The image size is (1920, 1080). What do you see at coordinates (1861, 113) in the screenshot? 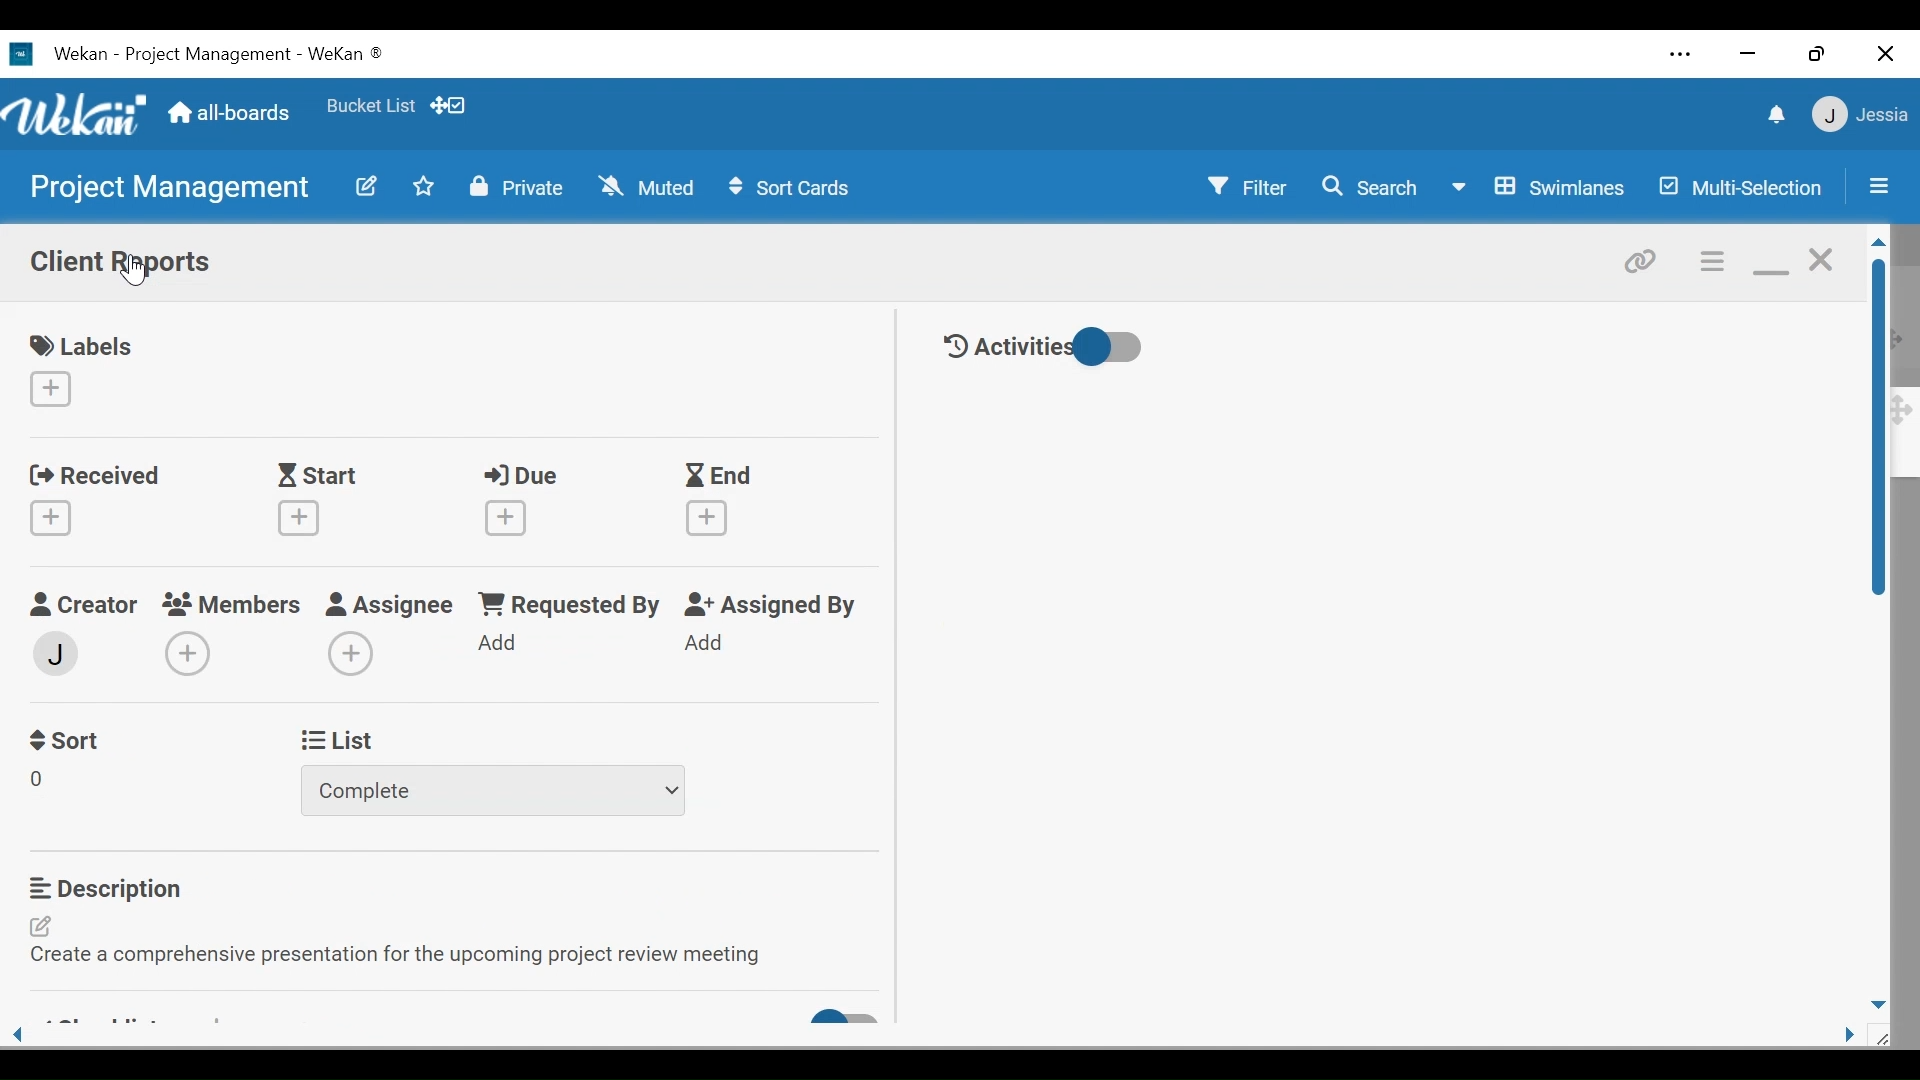
I see `User Member` at bounding box center [1861, 113].